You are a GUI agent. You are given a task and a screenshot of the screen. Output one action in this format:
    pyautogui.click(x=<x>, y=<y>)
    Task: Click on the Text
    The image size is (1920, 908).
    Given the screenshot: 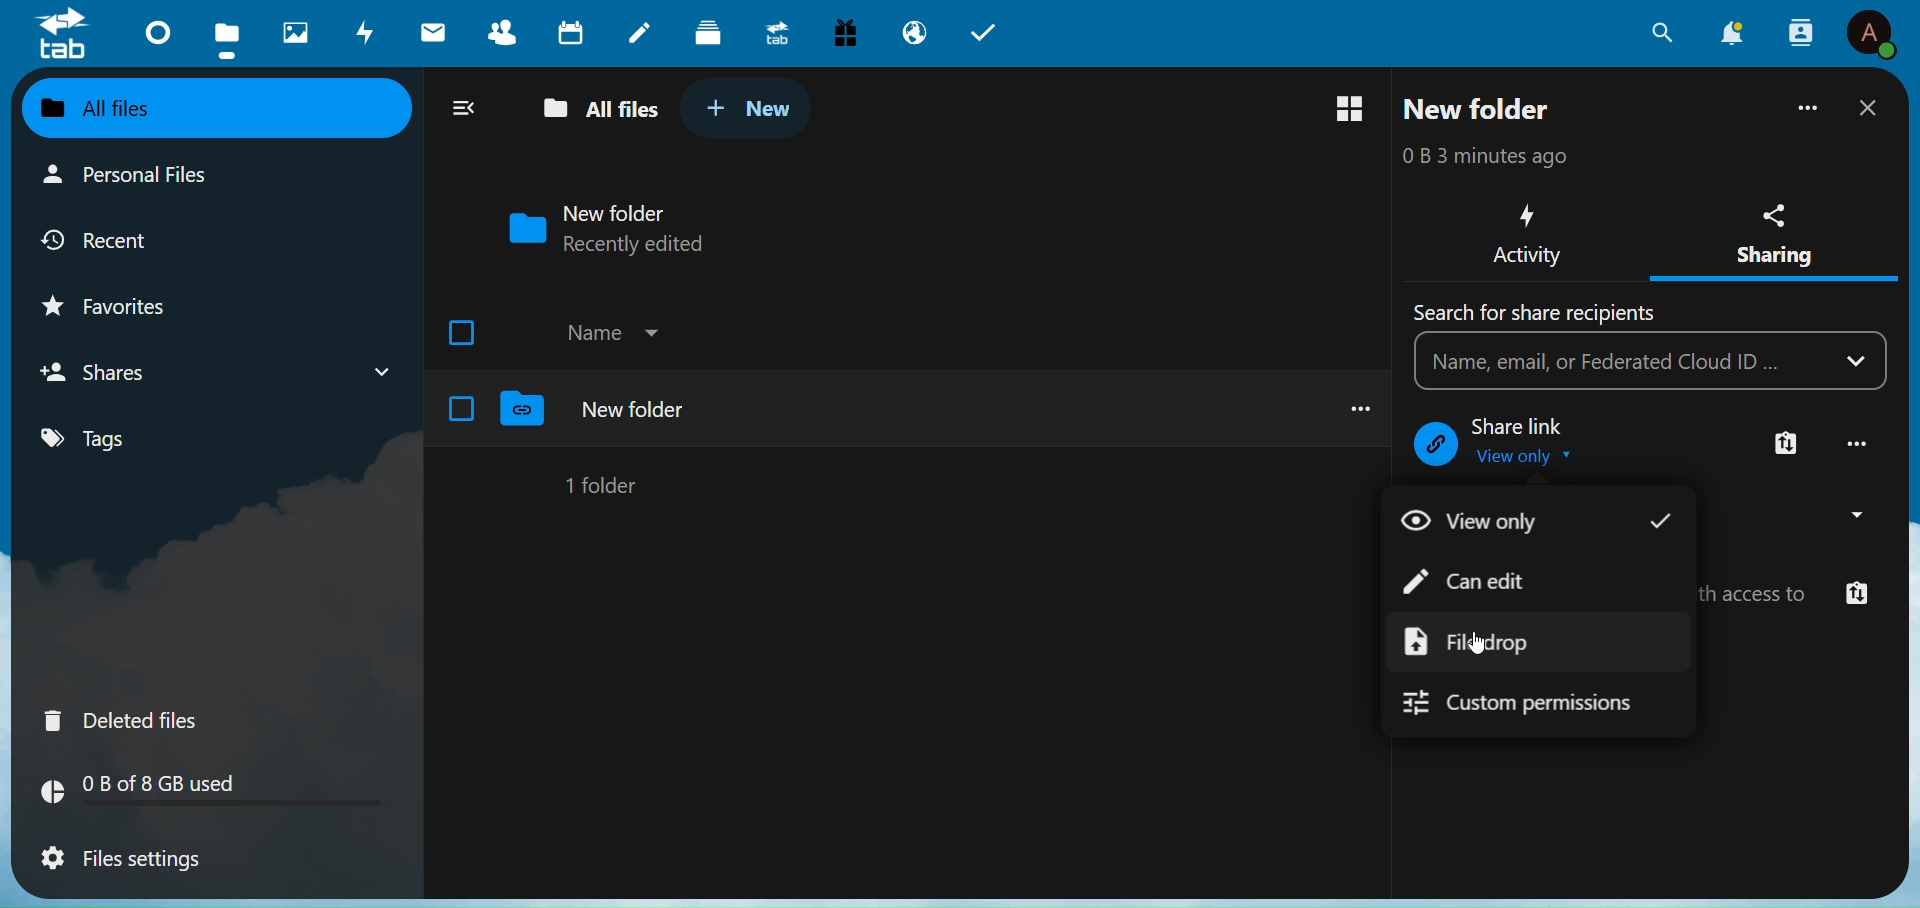 What is the action you would take?
    pyautogui.click(x=1527, y=426)
    